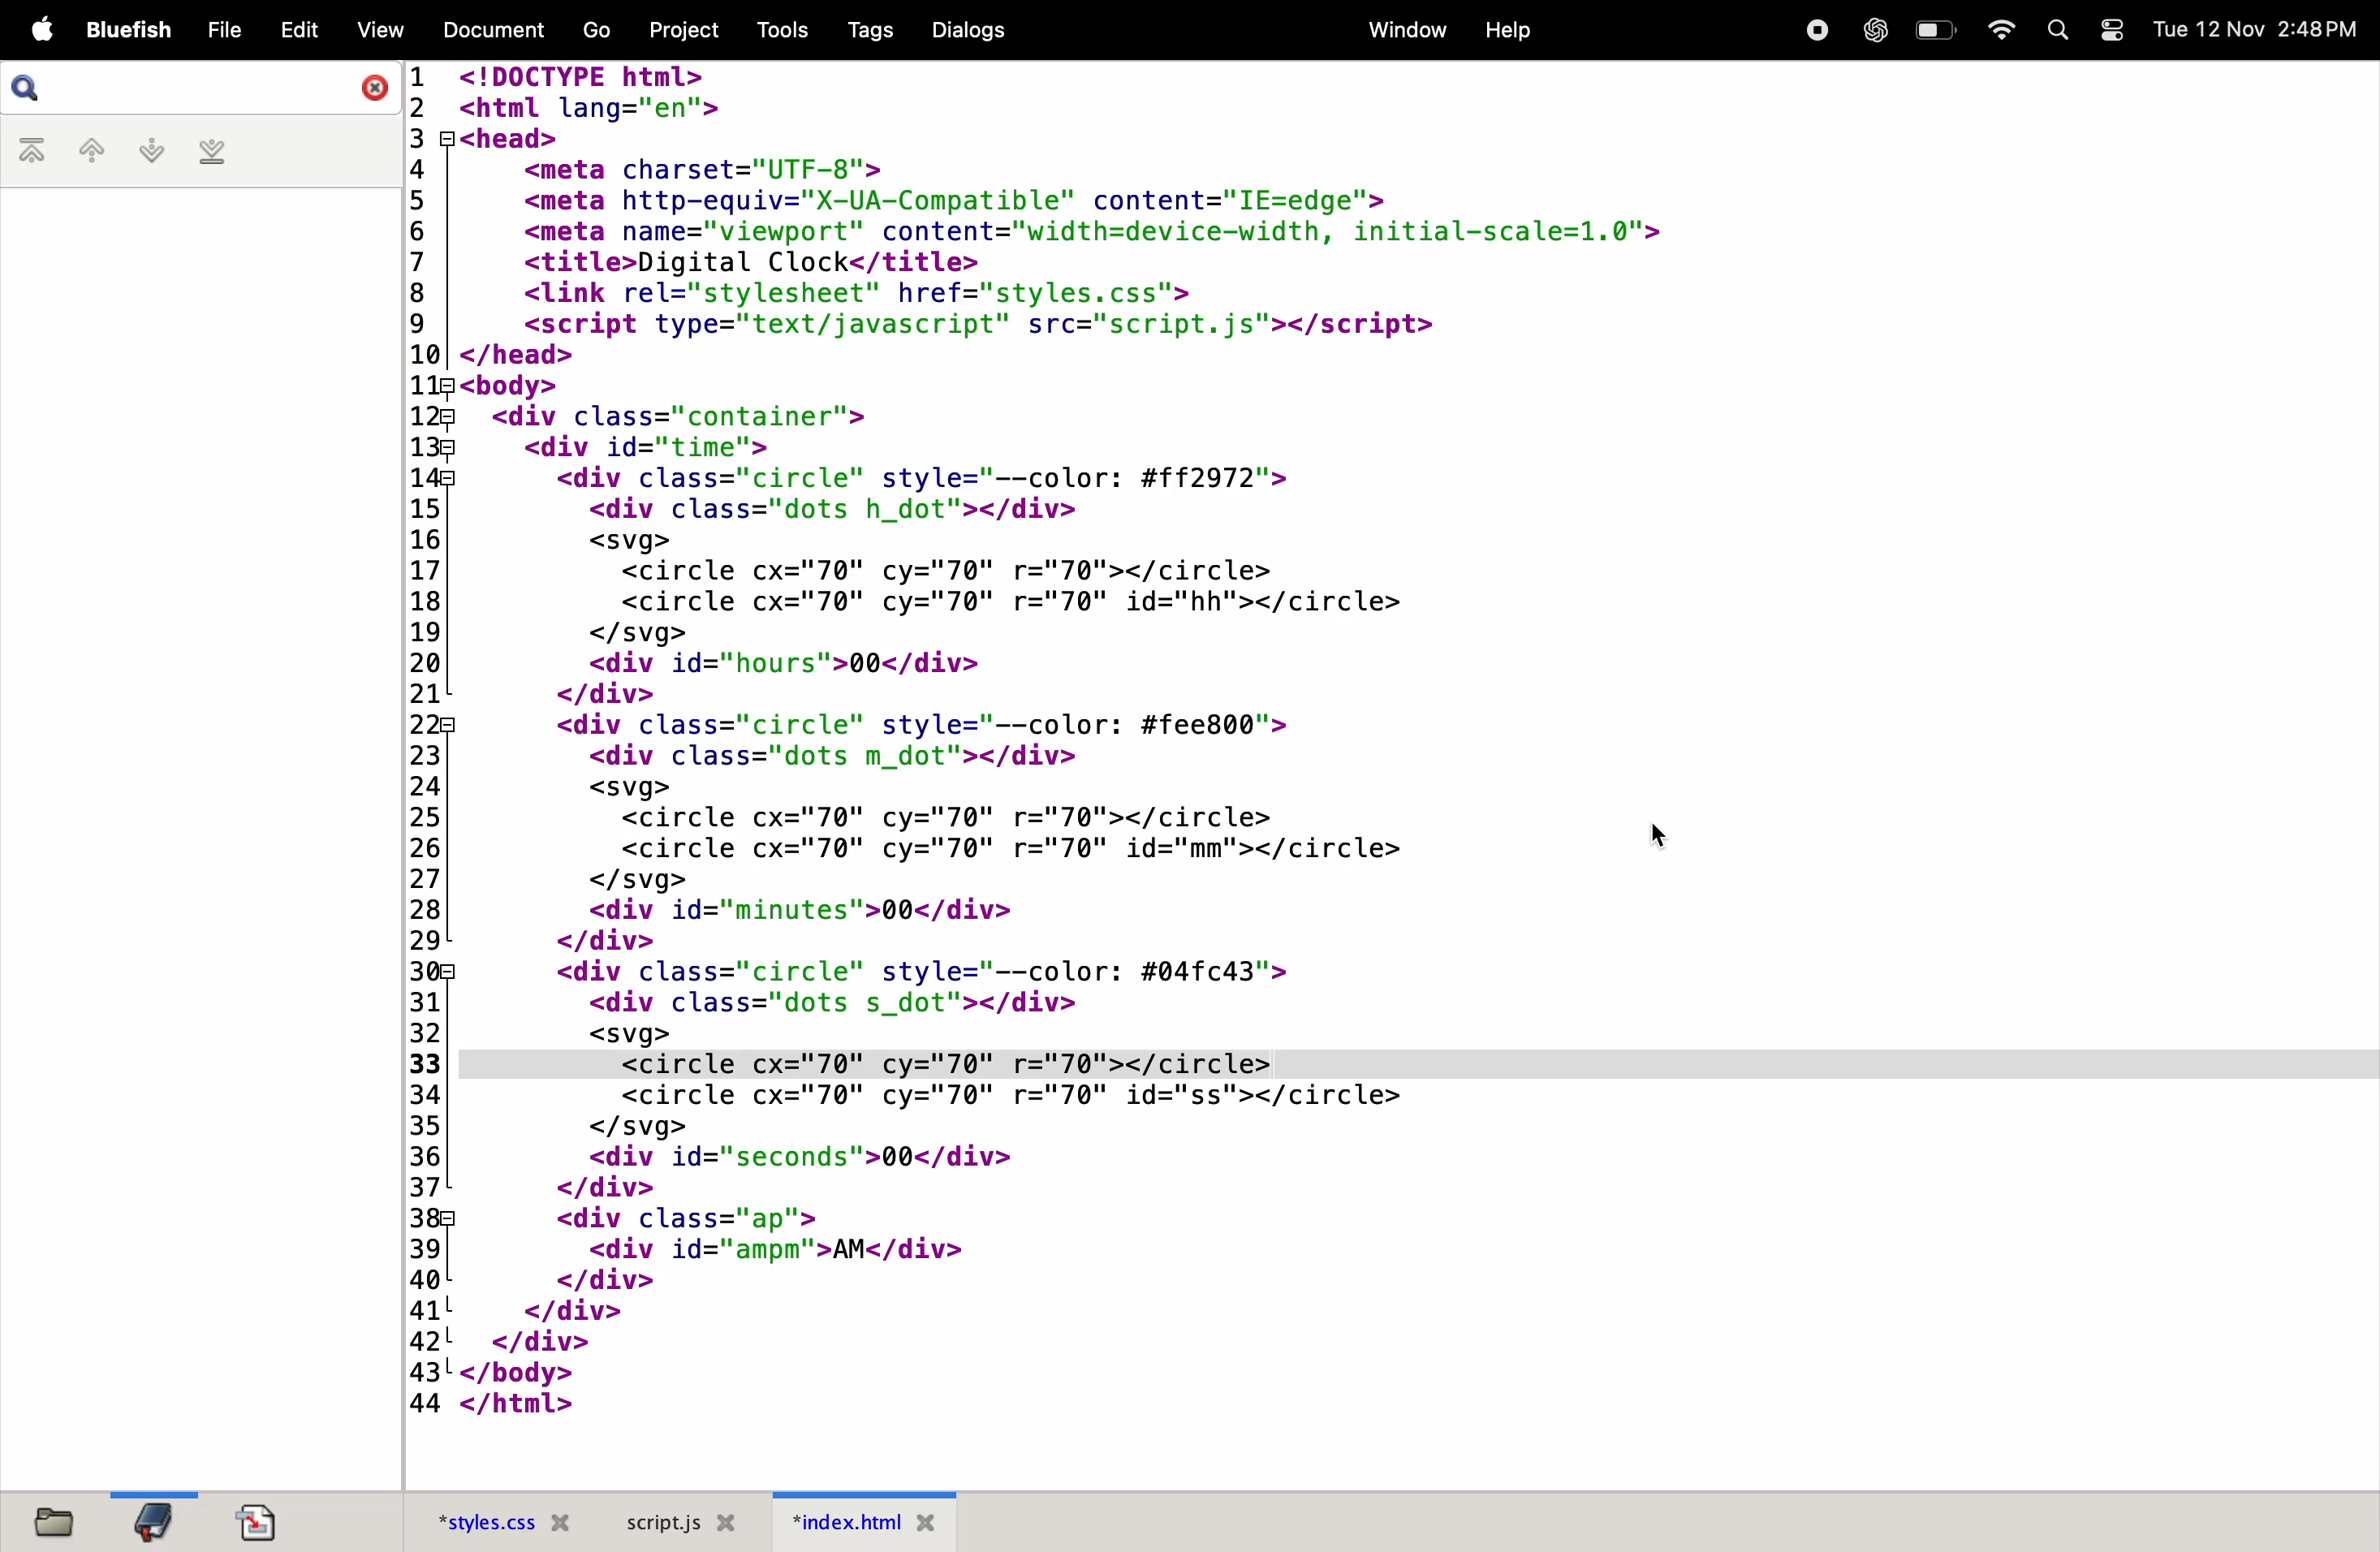 The height and width of the screenshot is (1552, 2380). I want to click on chatgpt, so click(1872, 30).